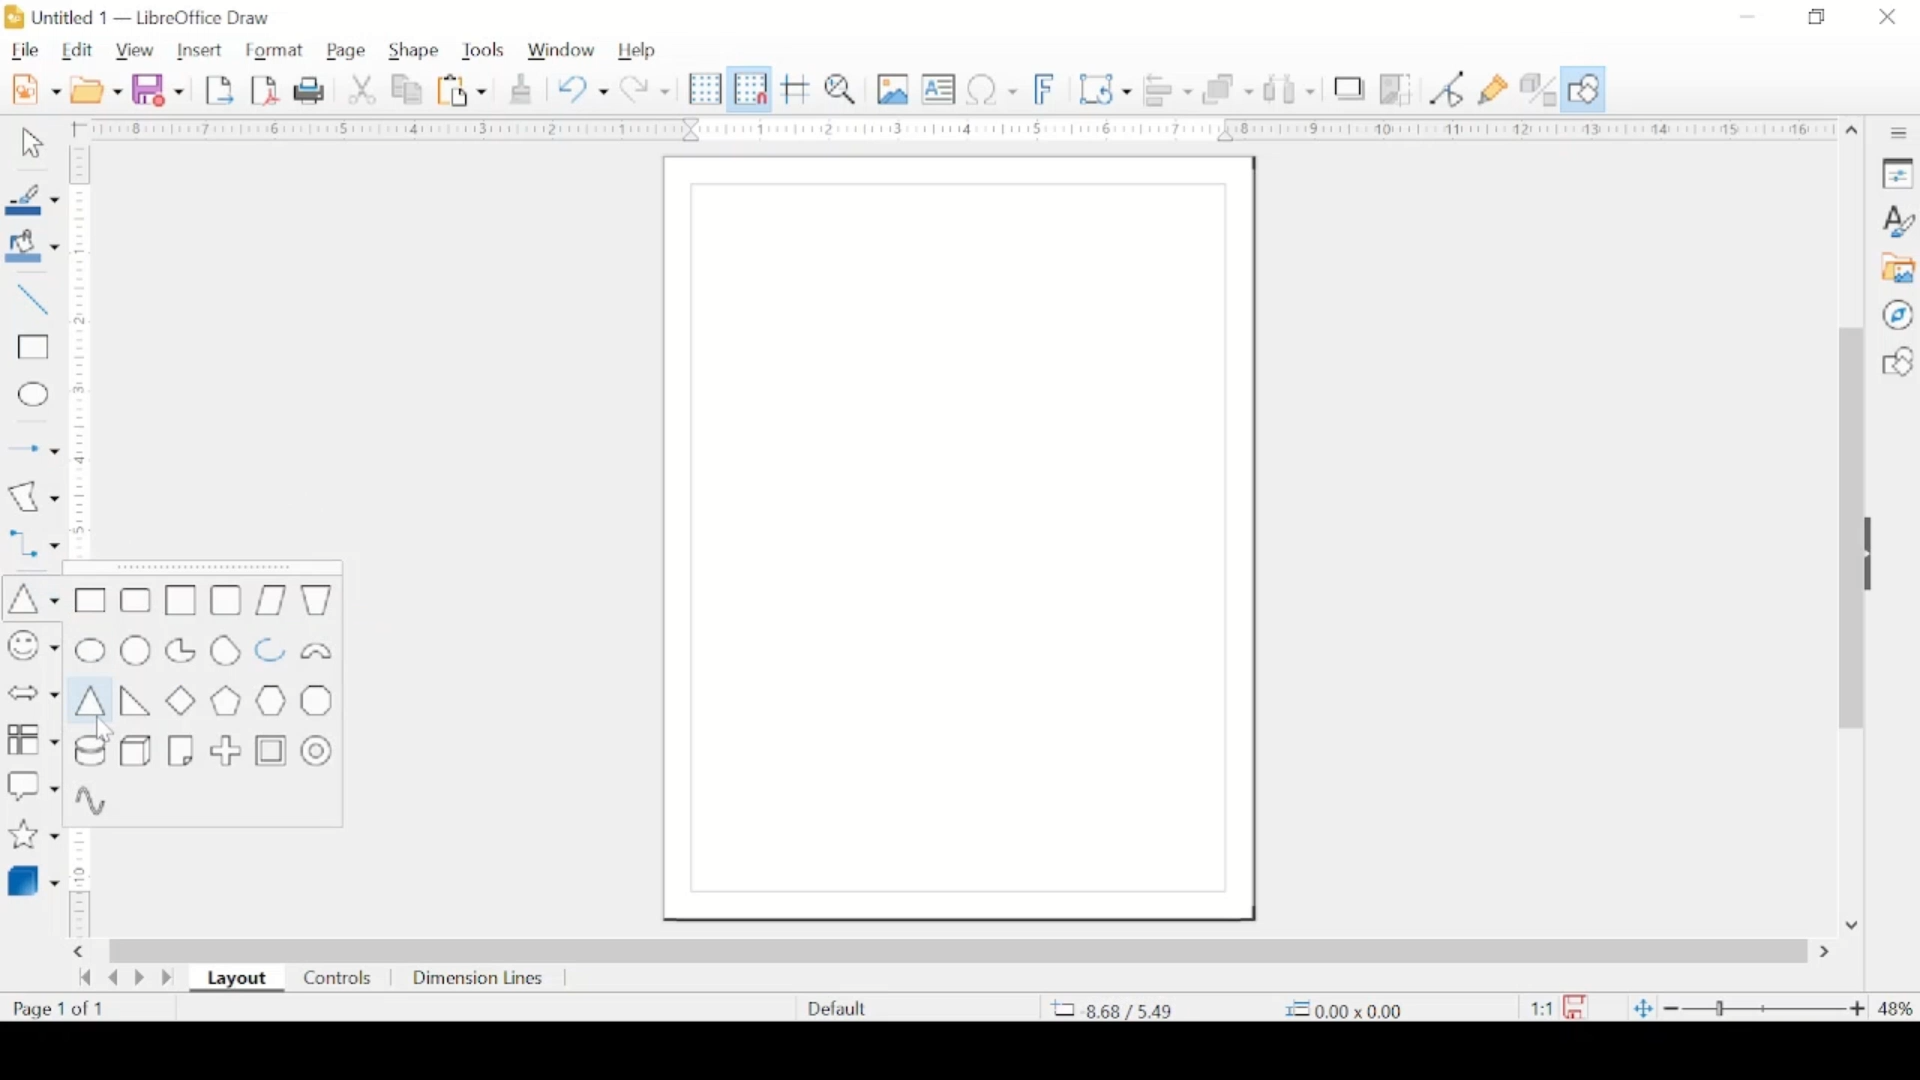 The image size is (1920, 1080). What do you see at coordinates (1815, 17) in the screenshot?
I see `restore down` at bounding box center [1815, 17].